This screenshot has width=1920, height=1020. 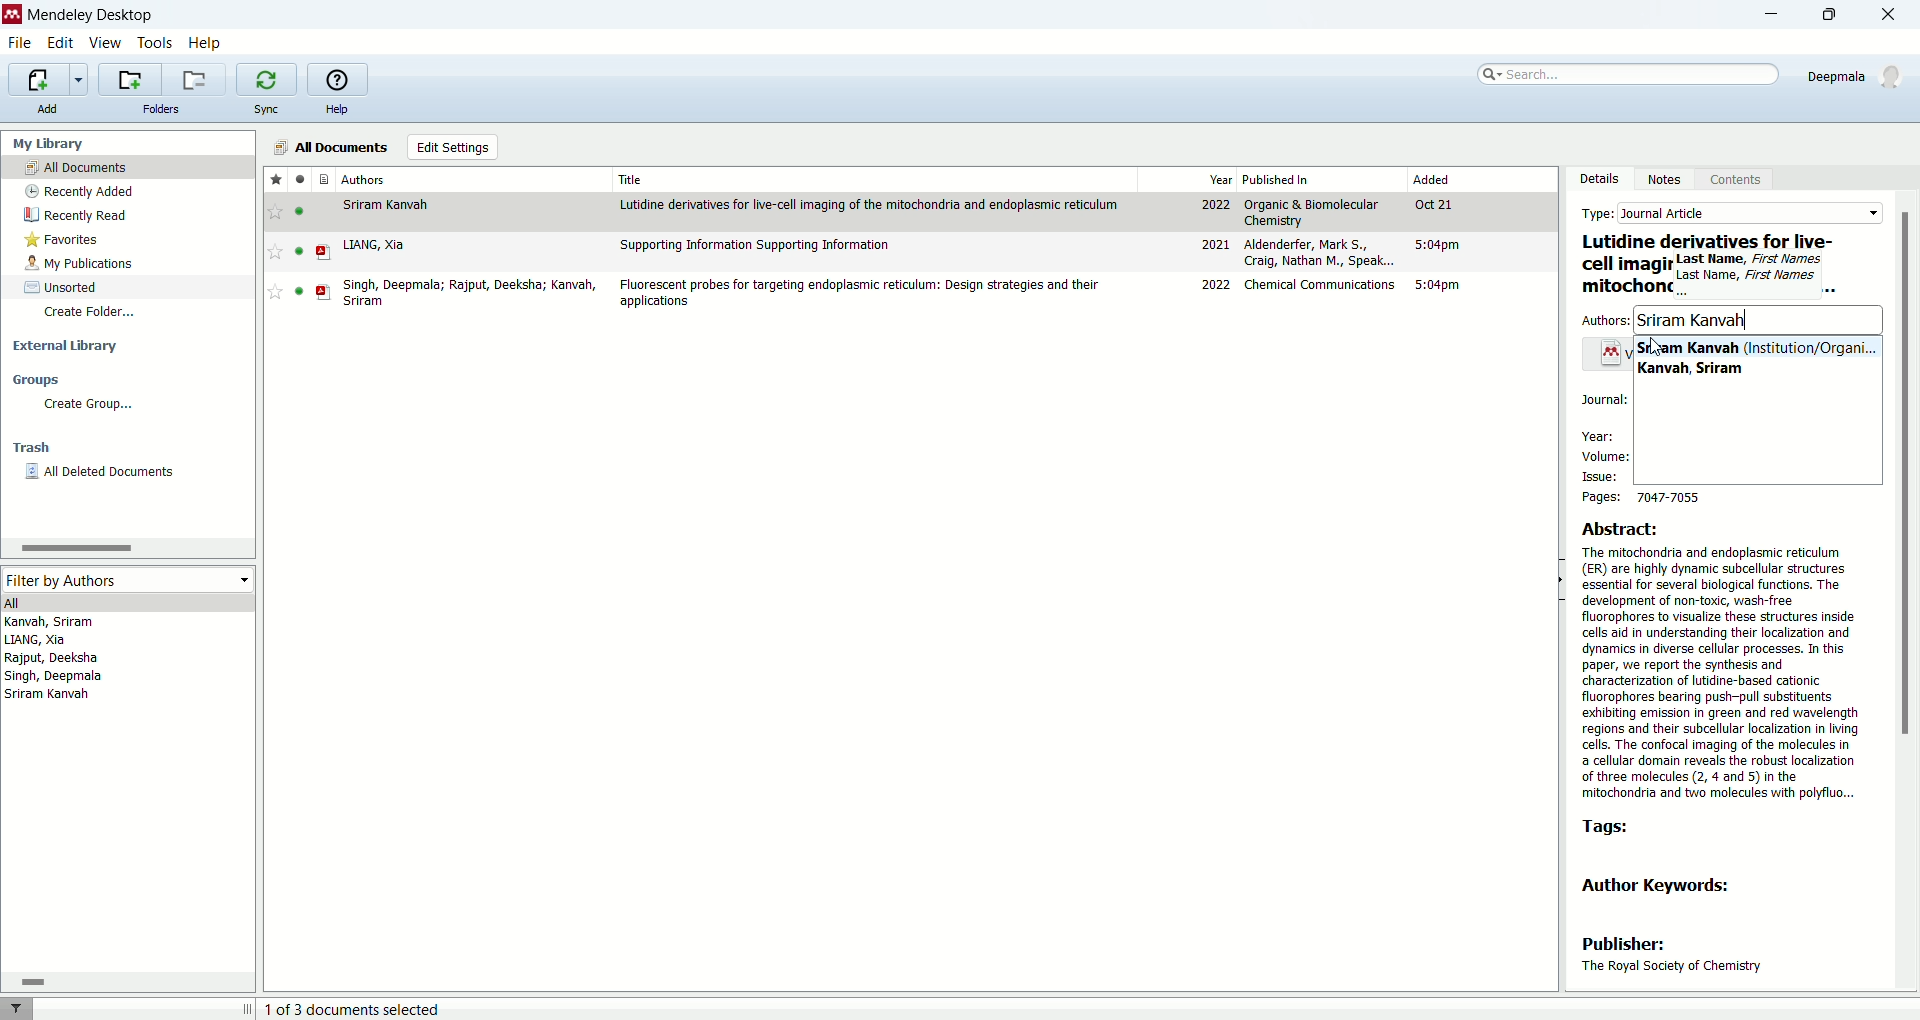 What do you see at coordinates (1907, 591) in the screenshot?
I see `scroll bar` at bounding box center [1907, 591].